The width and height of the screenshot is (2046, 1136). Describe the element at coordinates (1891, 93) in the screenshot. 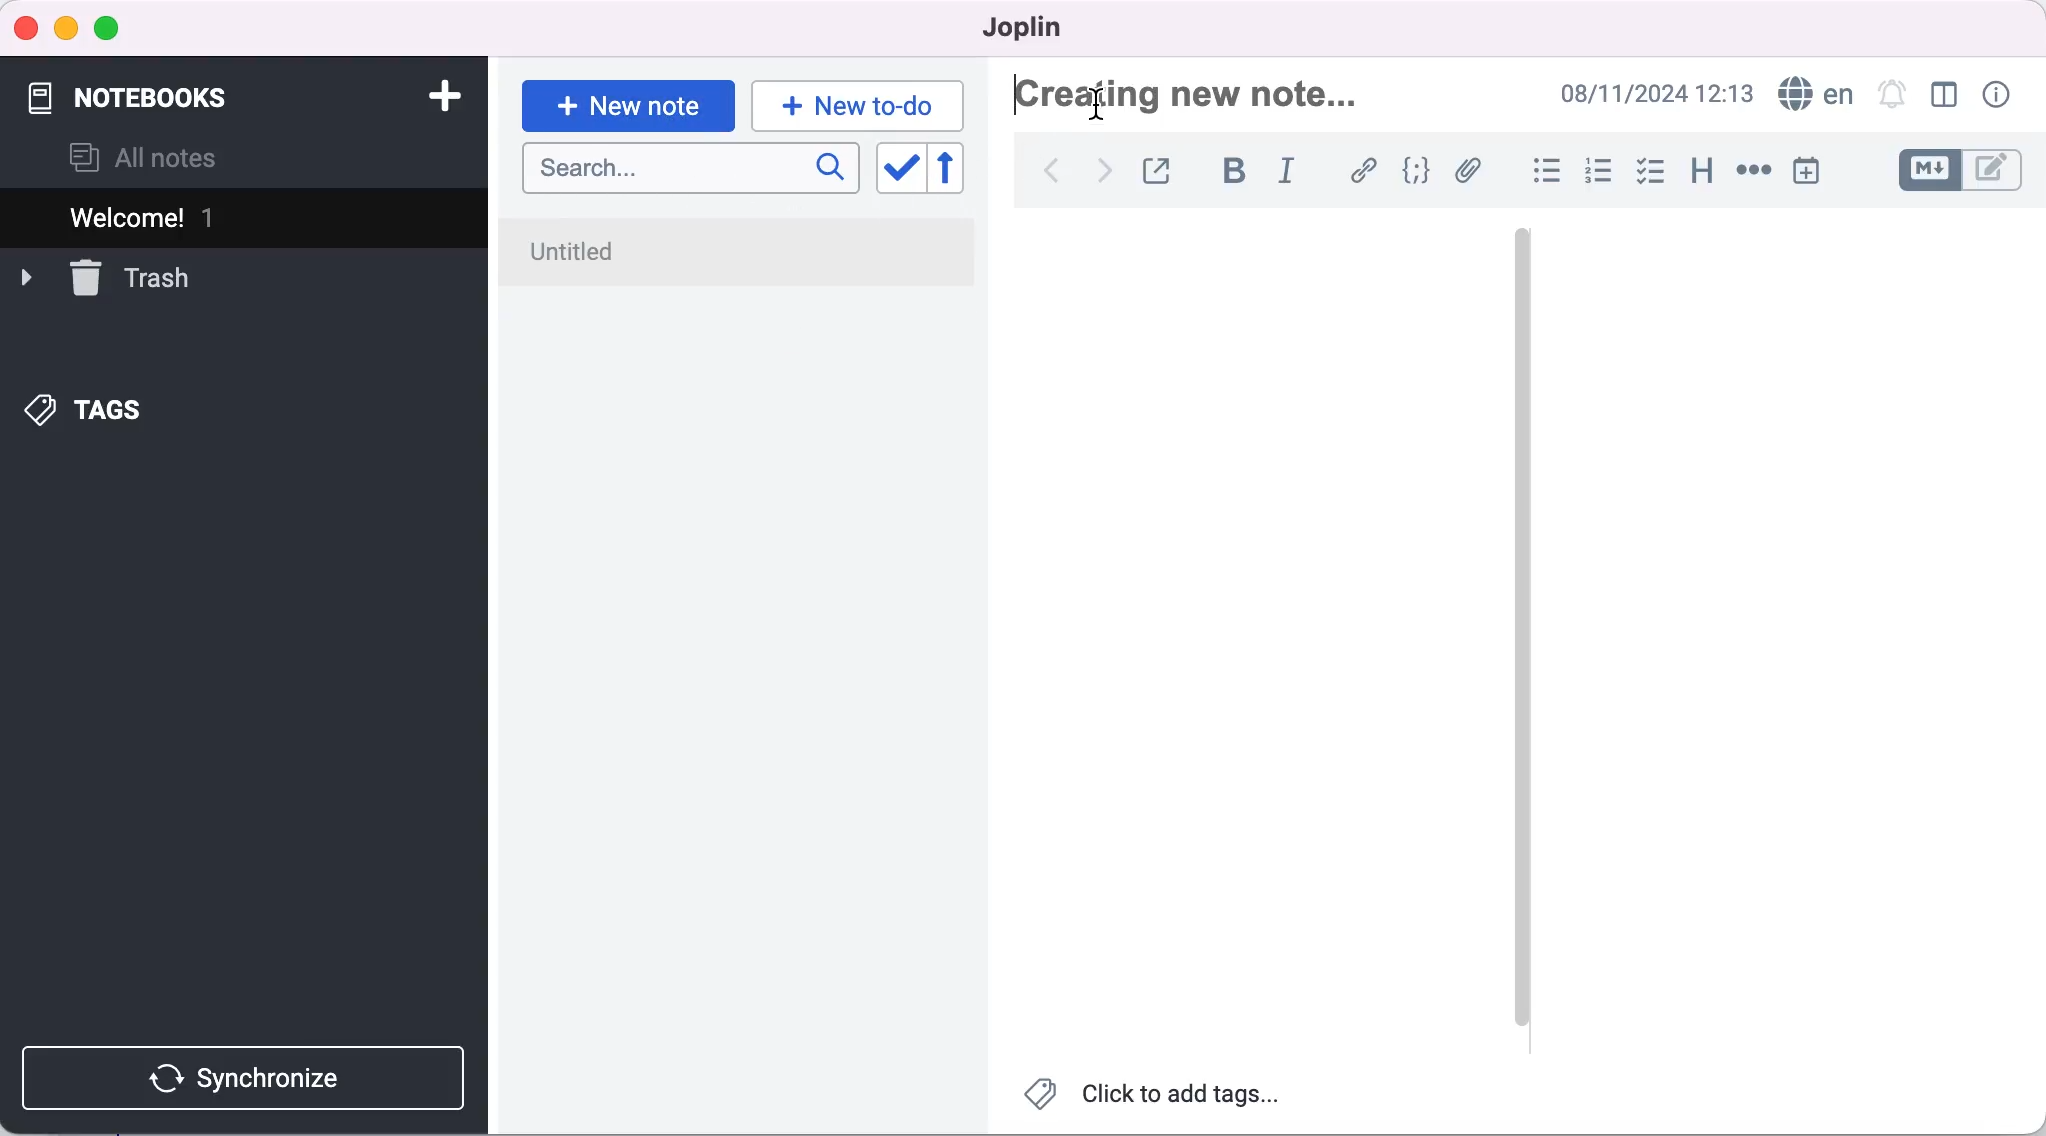

I see `set alarm` at that location.